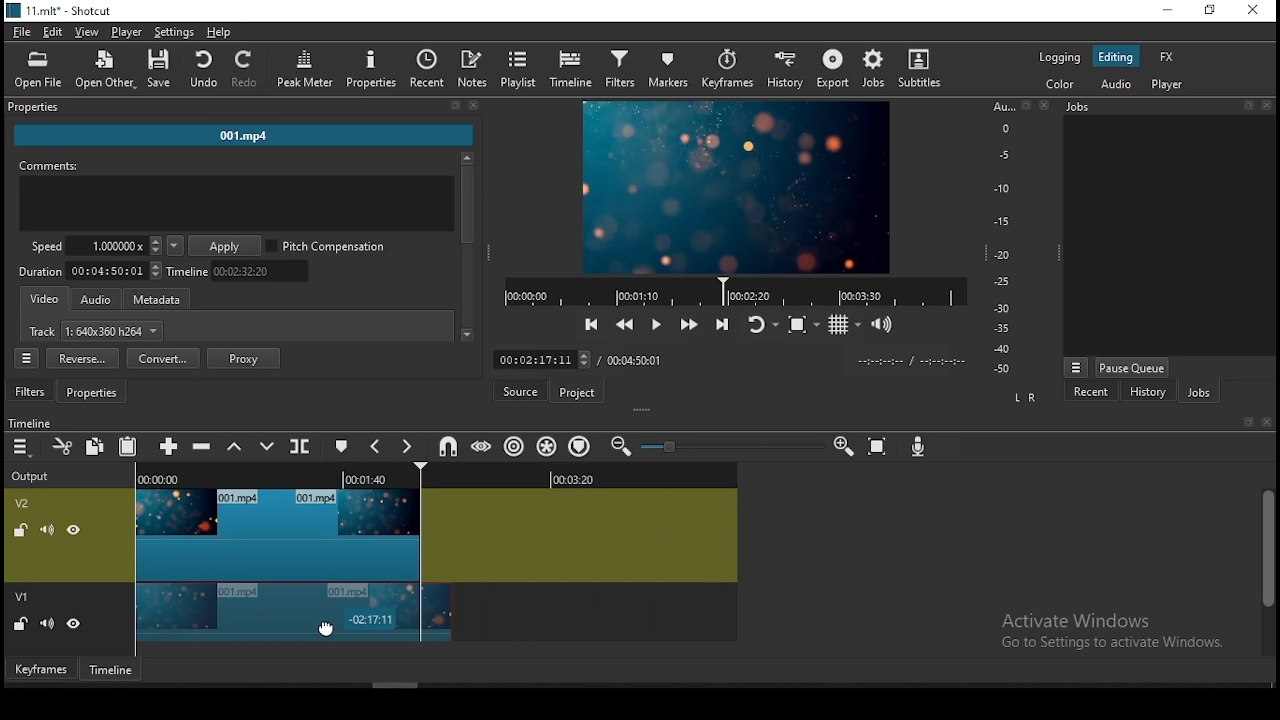 The height and width of the screenshot is (720, 1280). Describe the element at coordinates (30, 475) in the screenshot. I see `OUTPUT` at that location.